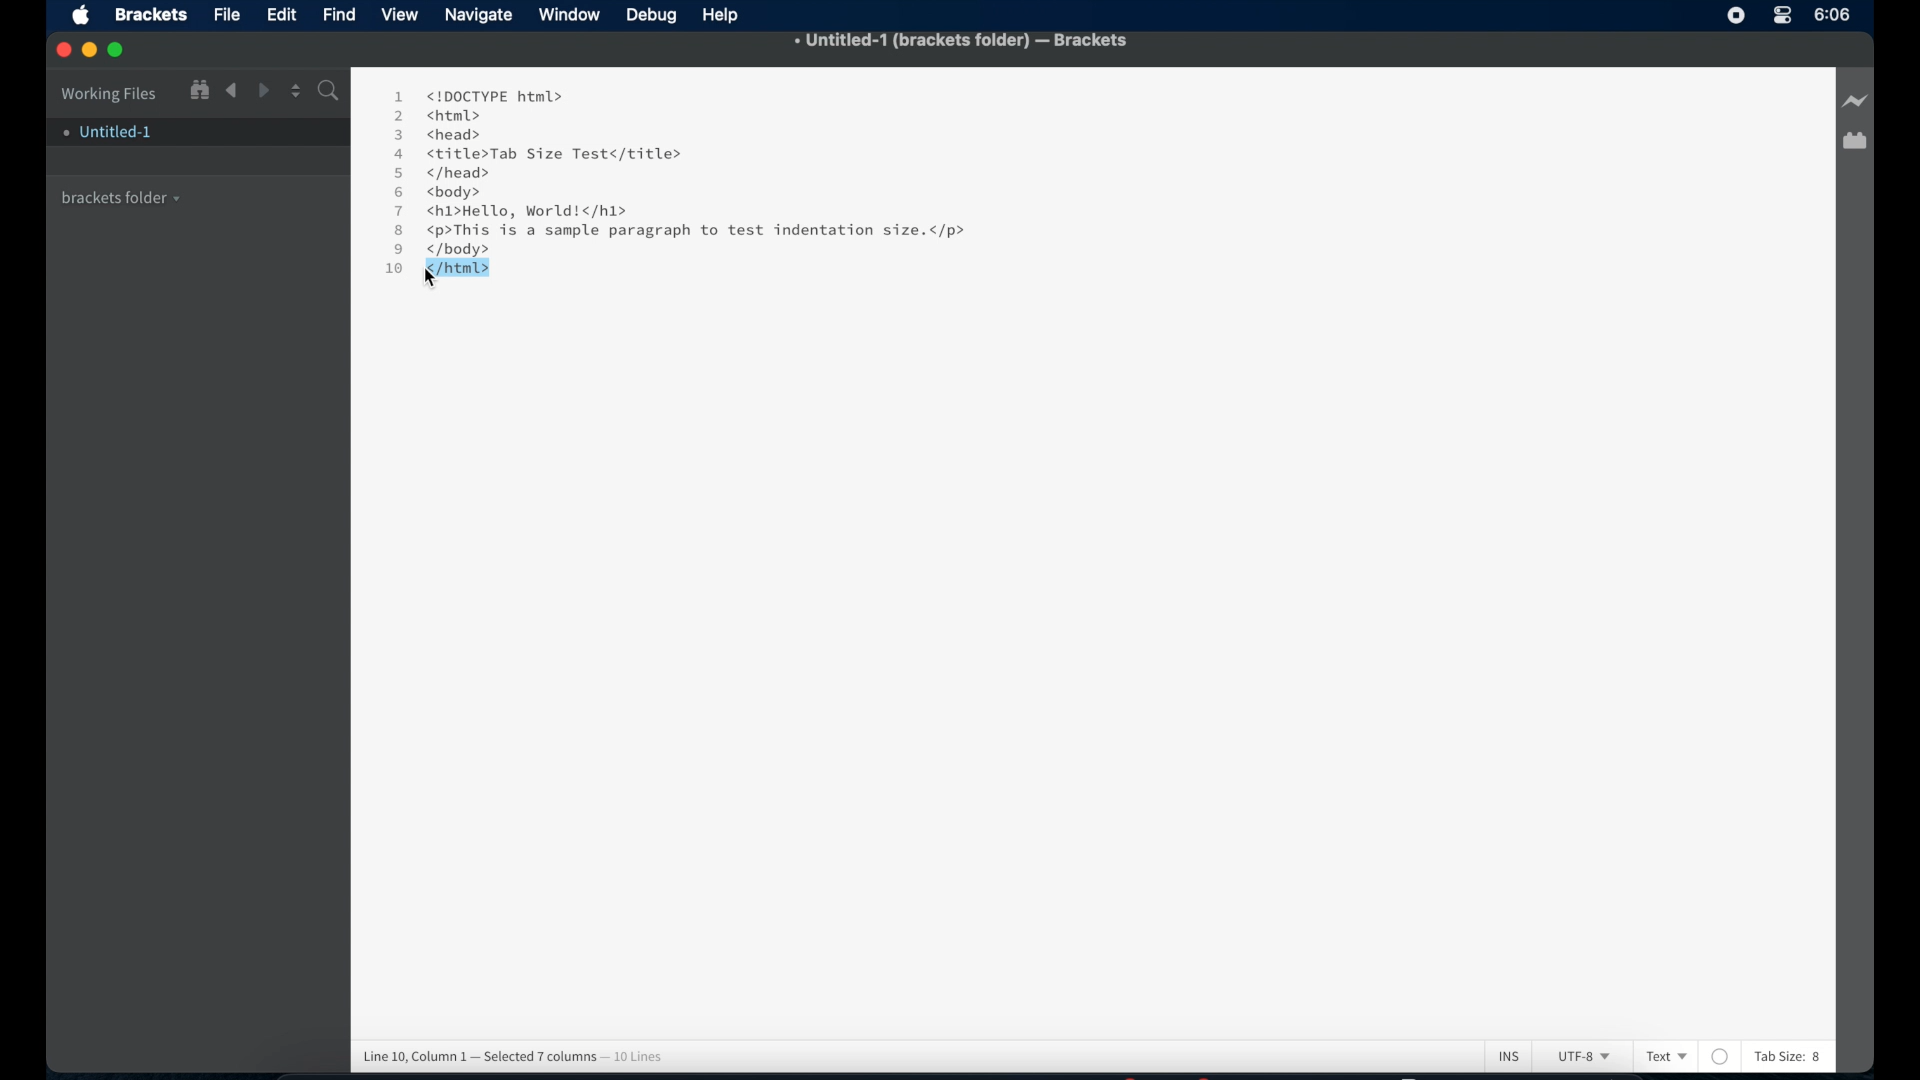 The height and width of the screenshot is (1080, 1920). Describe the element at coordinates (520, 1054) in the screenshot. I see `Line 10, Column 1-Selected 7 columns-10 Lines` at that location.